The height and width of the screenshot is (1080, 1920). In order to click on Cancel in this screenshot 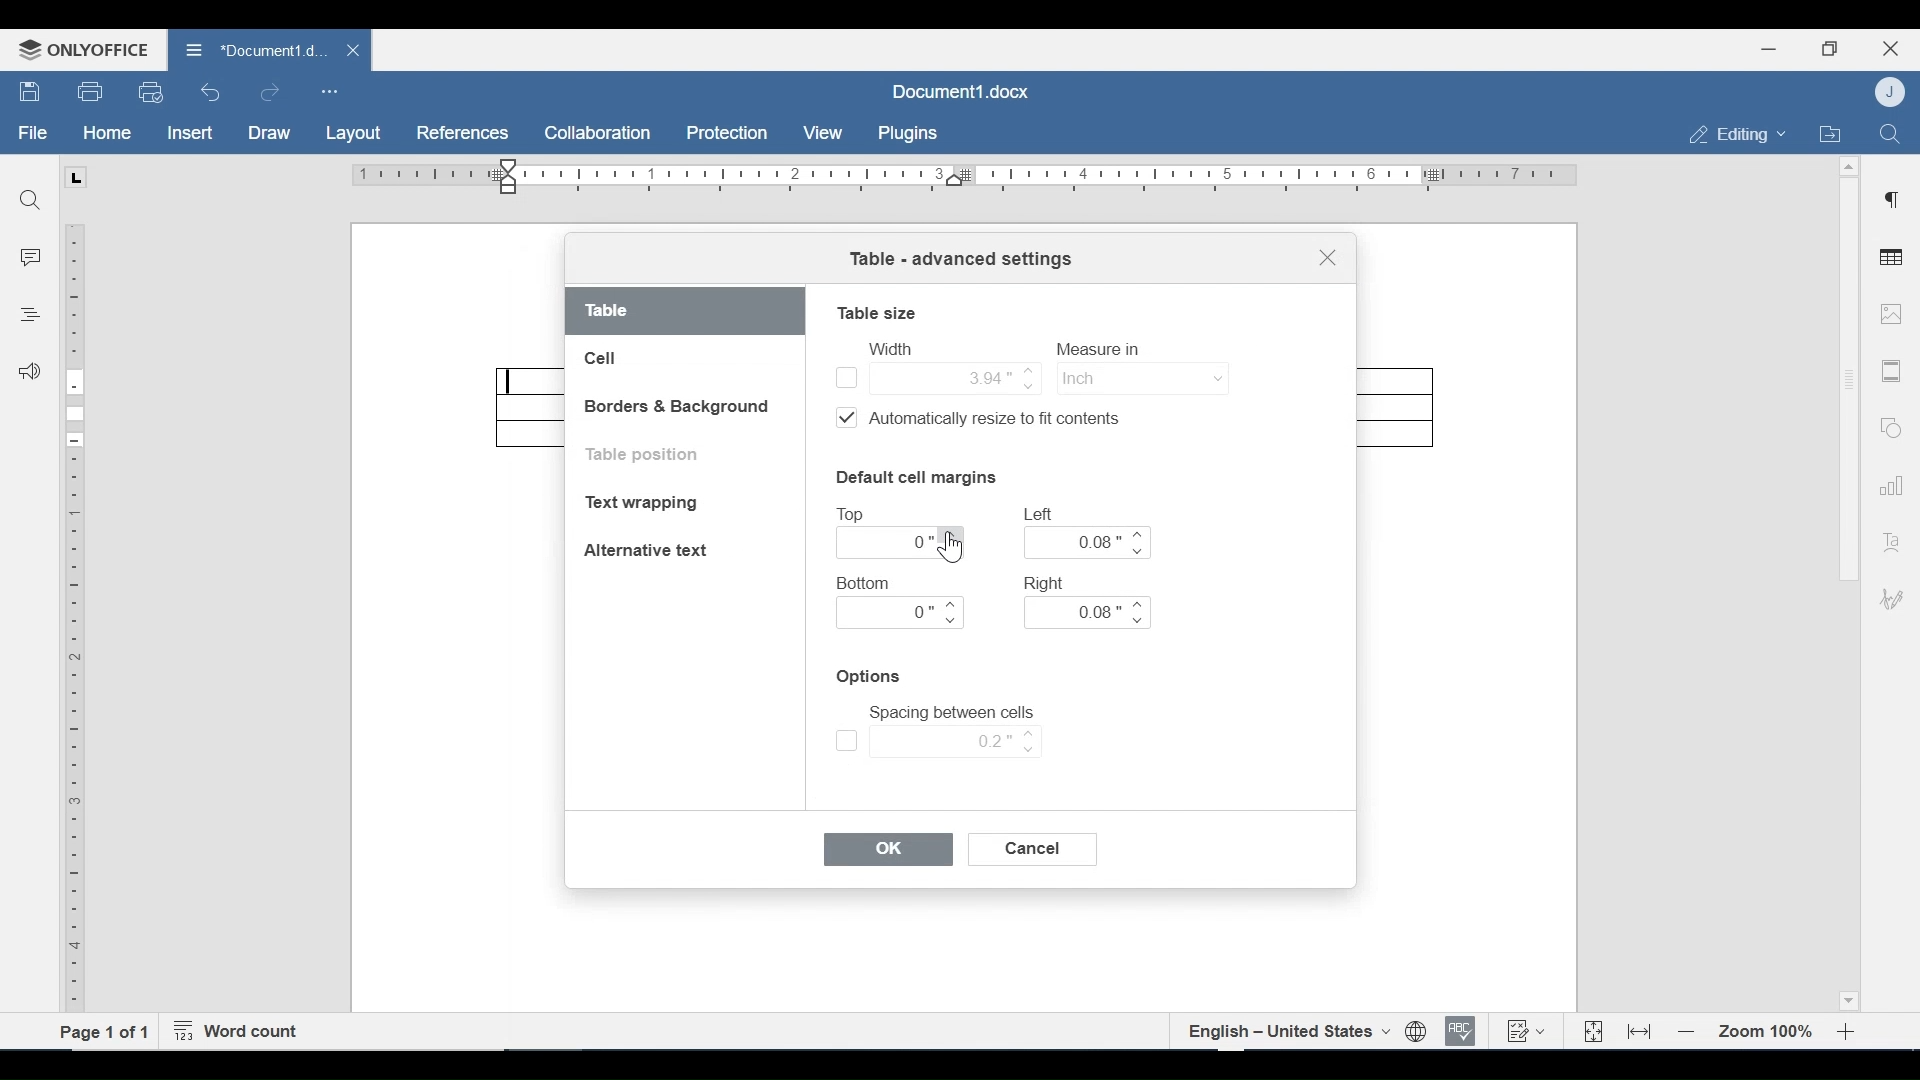, I will do `click(1035, 849)`.